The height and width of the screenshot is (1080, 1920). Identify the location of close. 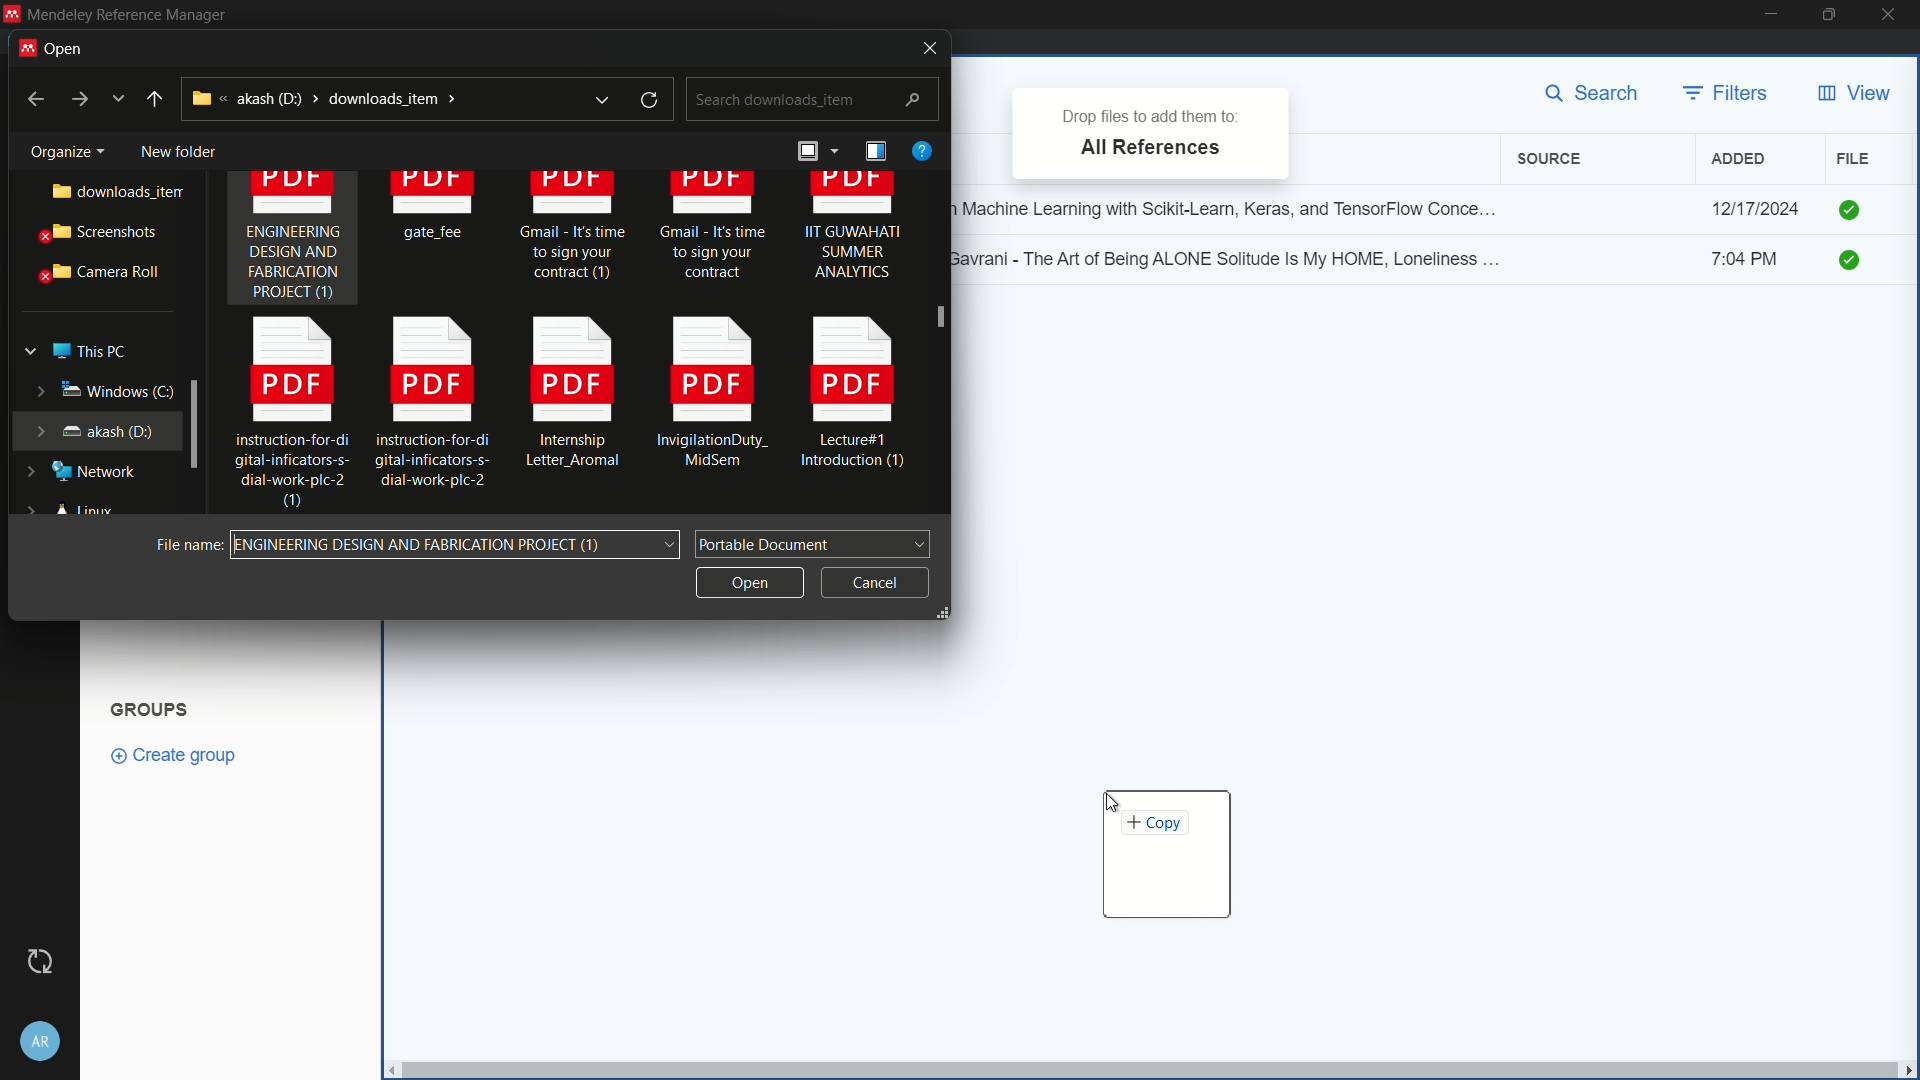
(1894, 15).